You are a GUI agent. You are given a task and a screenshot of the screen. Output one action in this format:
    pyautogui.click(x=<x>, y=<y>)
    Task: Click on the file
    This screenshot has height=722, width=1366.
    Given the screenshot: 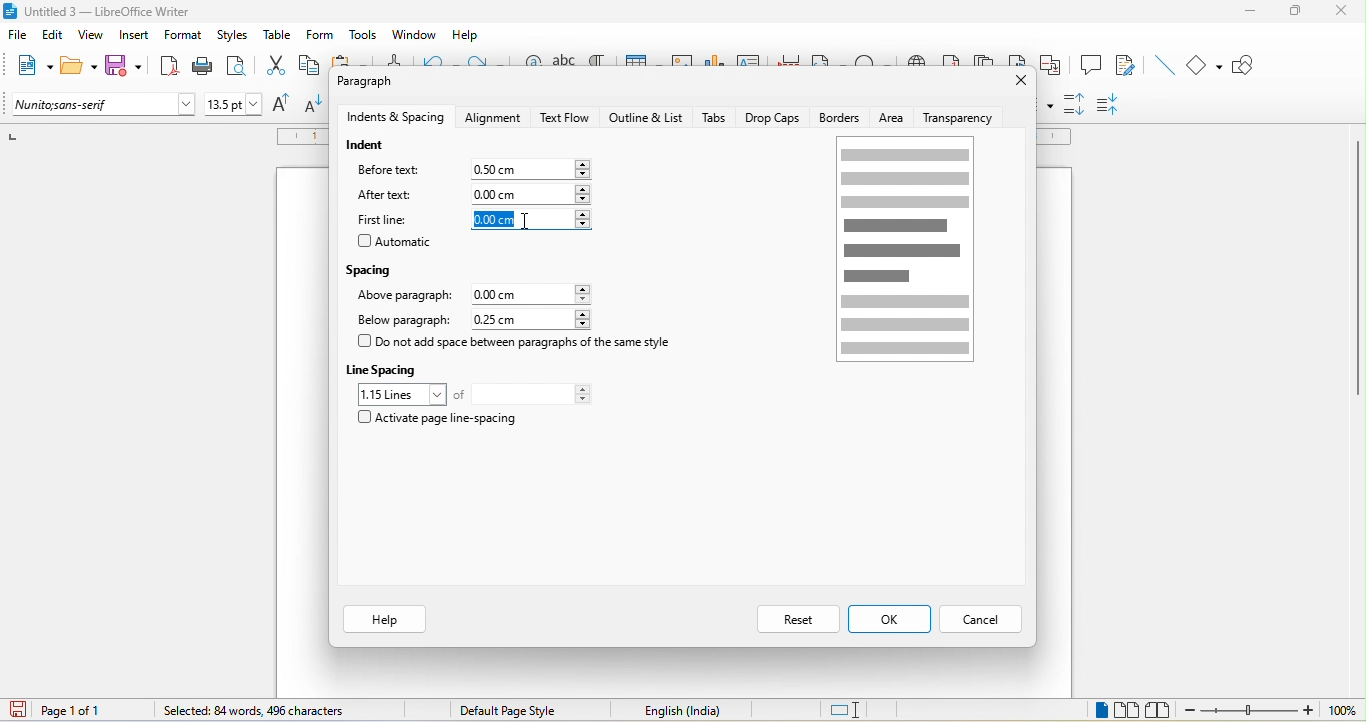 What is the action you would take?
    pyautogui.click(x=21, y=36)
    